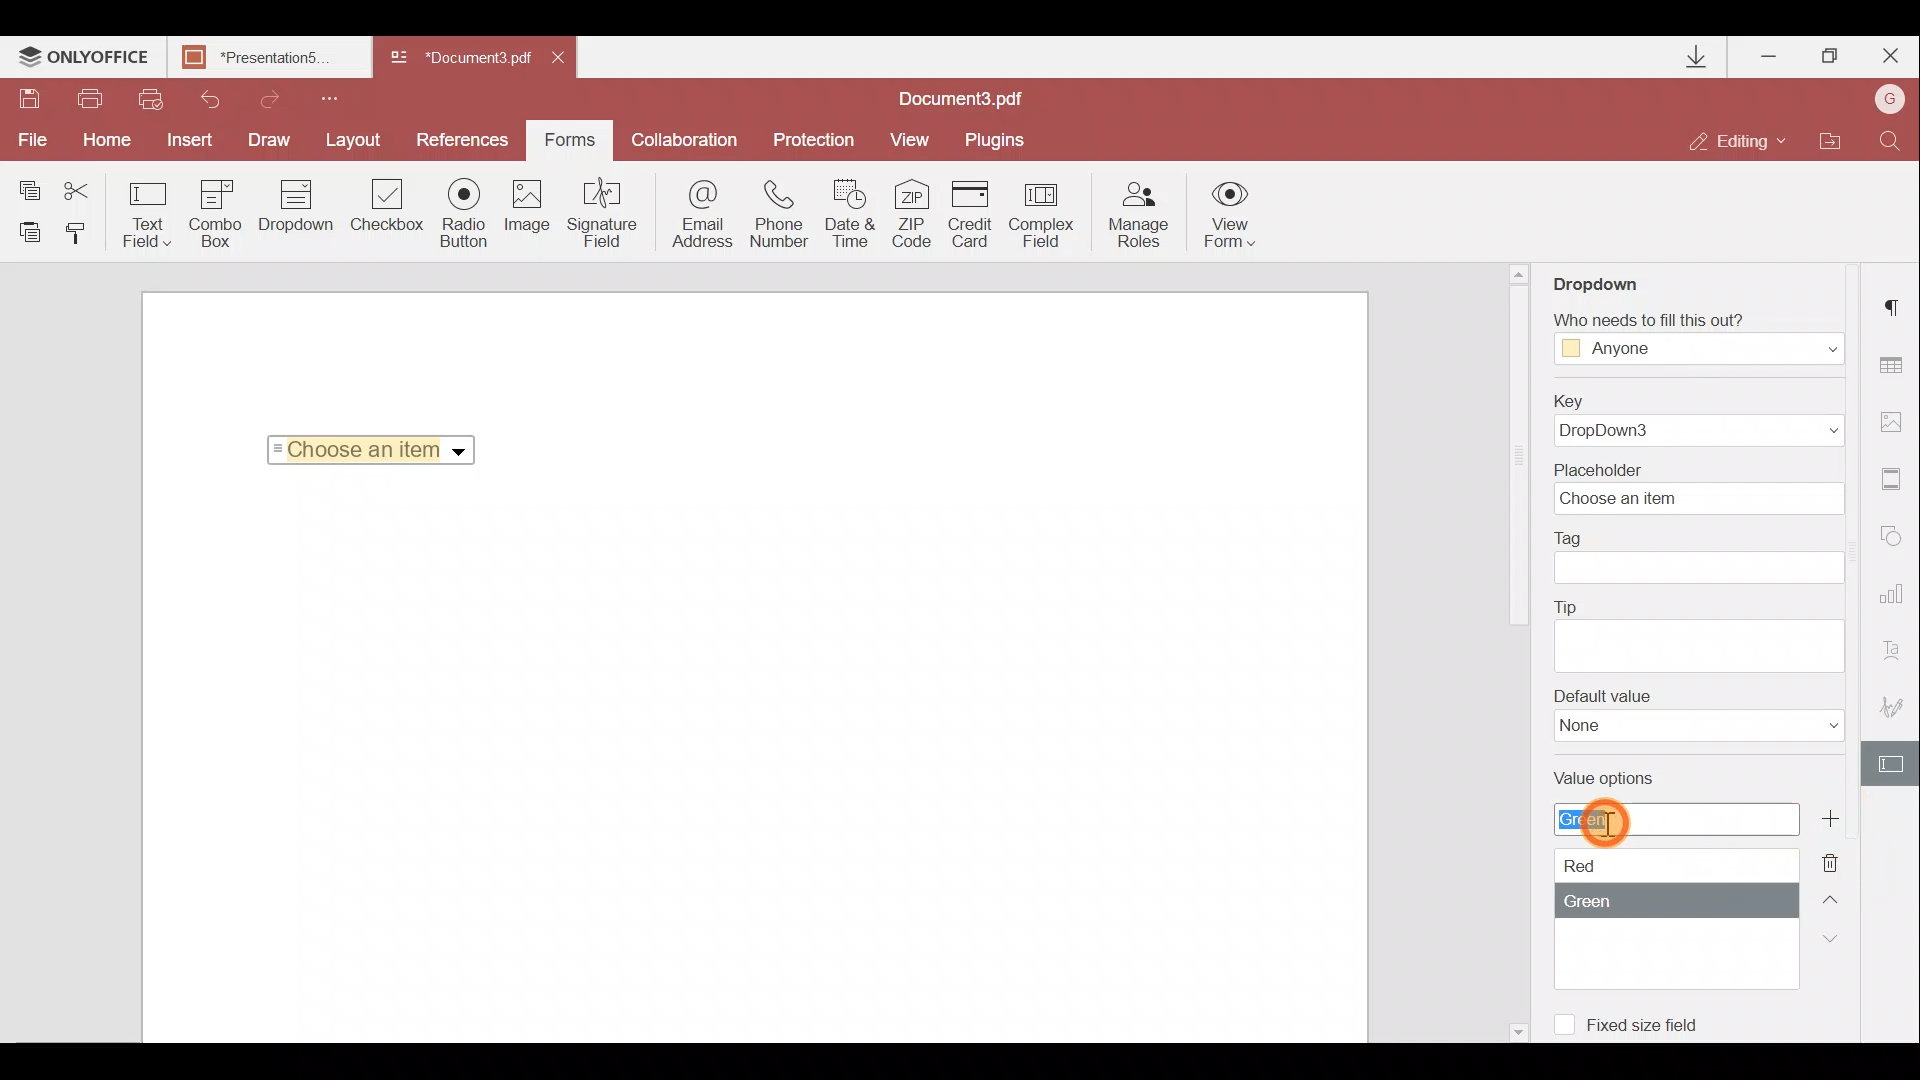 The width and height of the screenshot is (1920, 1080). What do you see at coordinates (214, 214) in the screenshot?
I see `Combo box` at bounding box center [214, 214].